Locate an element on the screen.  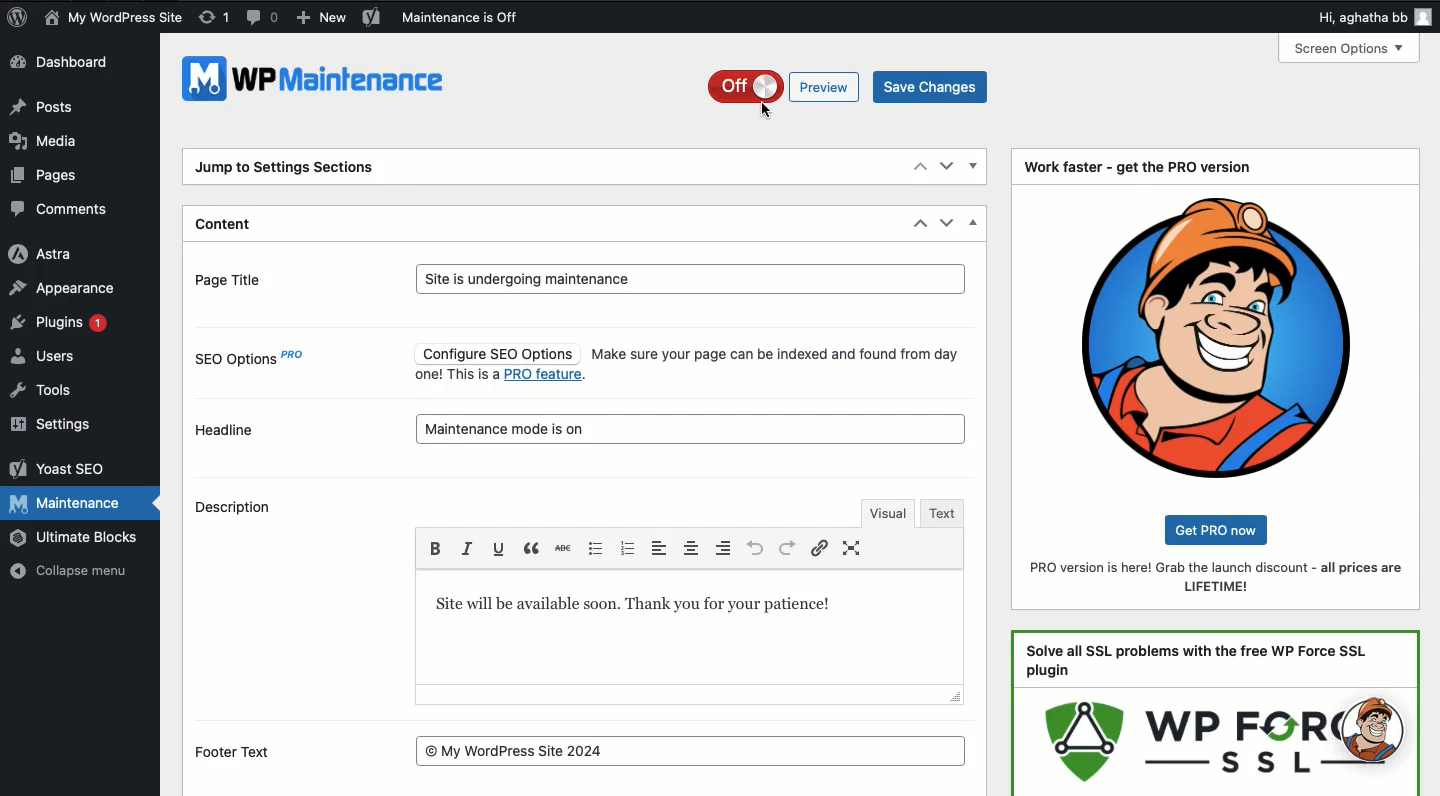
Yoast  is located at coordinates (373, 17).